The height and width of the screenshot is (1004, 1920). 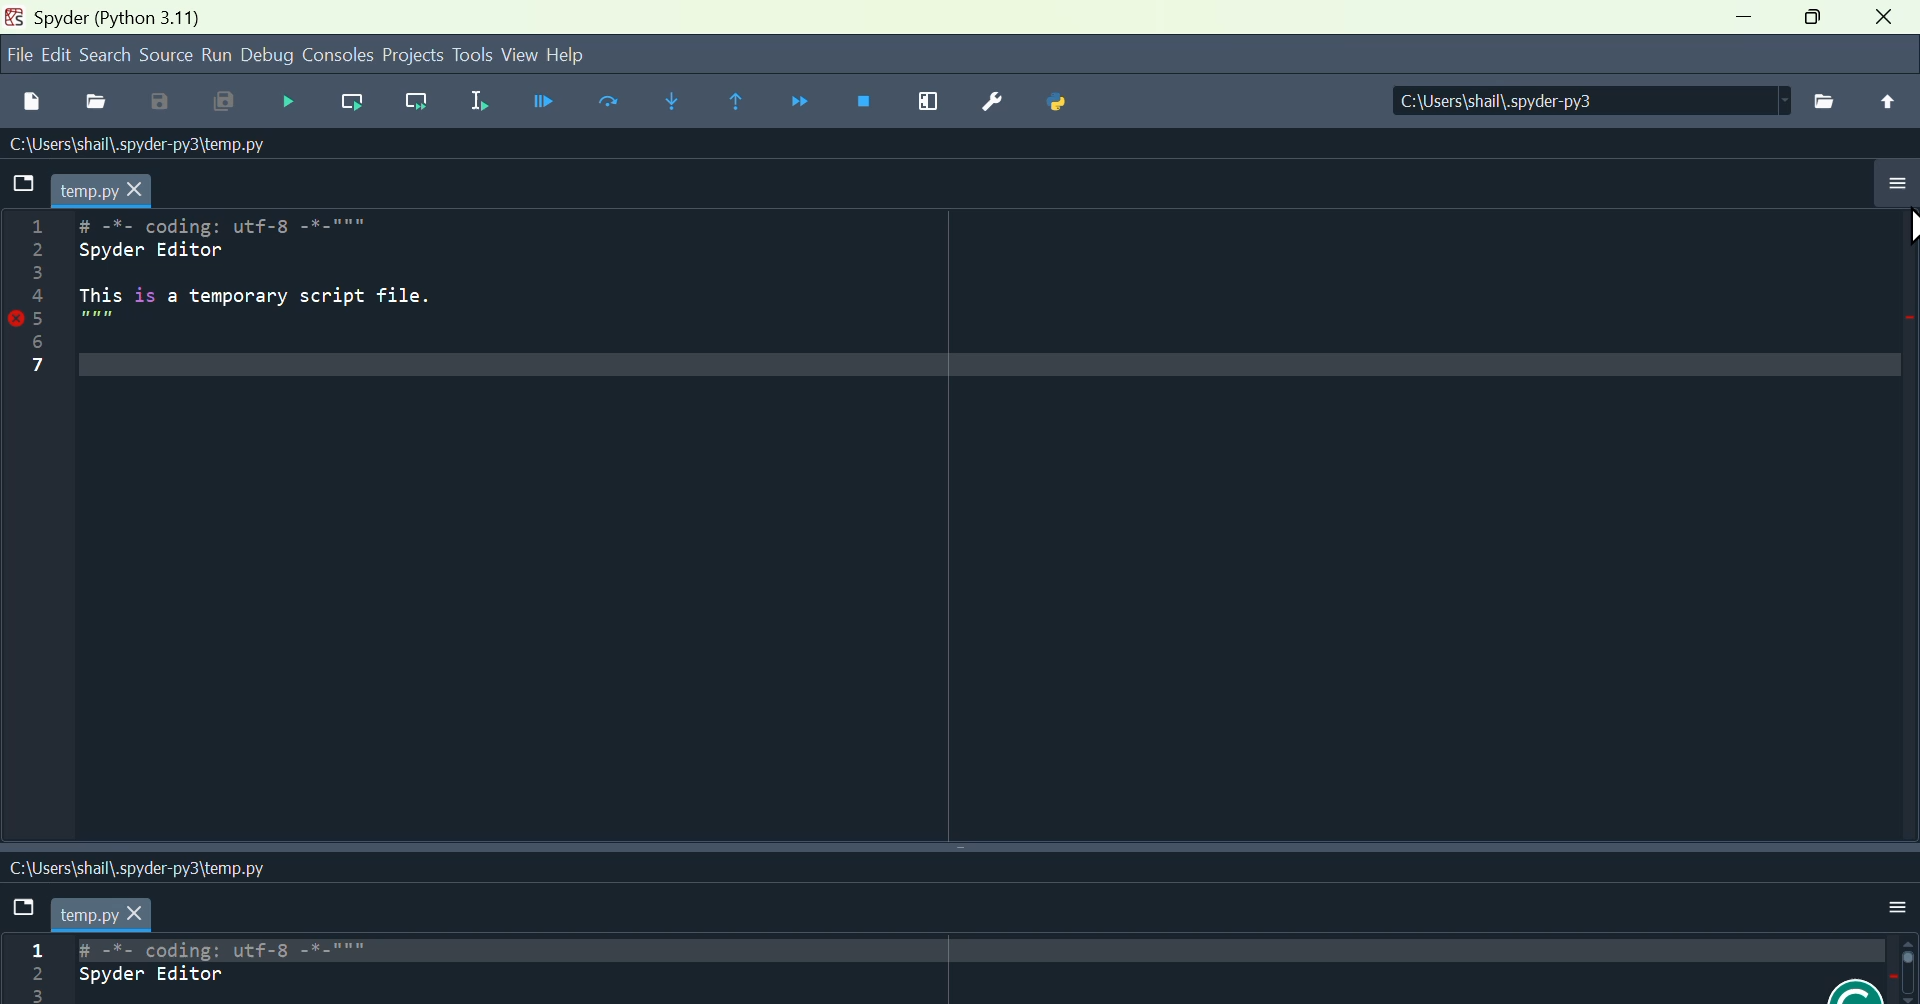 What do you see at coordinates (101, 104) in the screenshot?
I see `open file` at bounding box center [101, 104].